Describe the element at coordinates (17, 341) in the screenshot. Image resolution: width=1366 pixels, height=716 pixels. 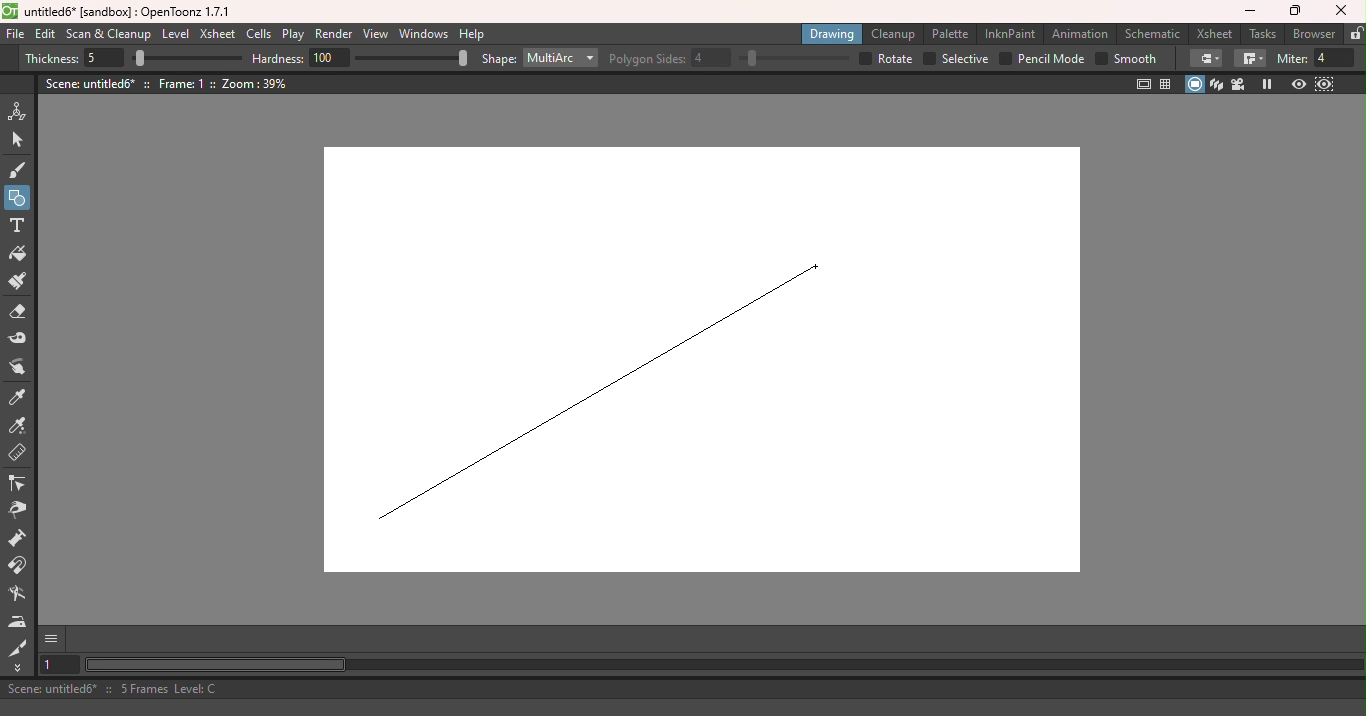
I see `Tape tool` at that location.